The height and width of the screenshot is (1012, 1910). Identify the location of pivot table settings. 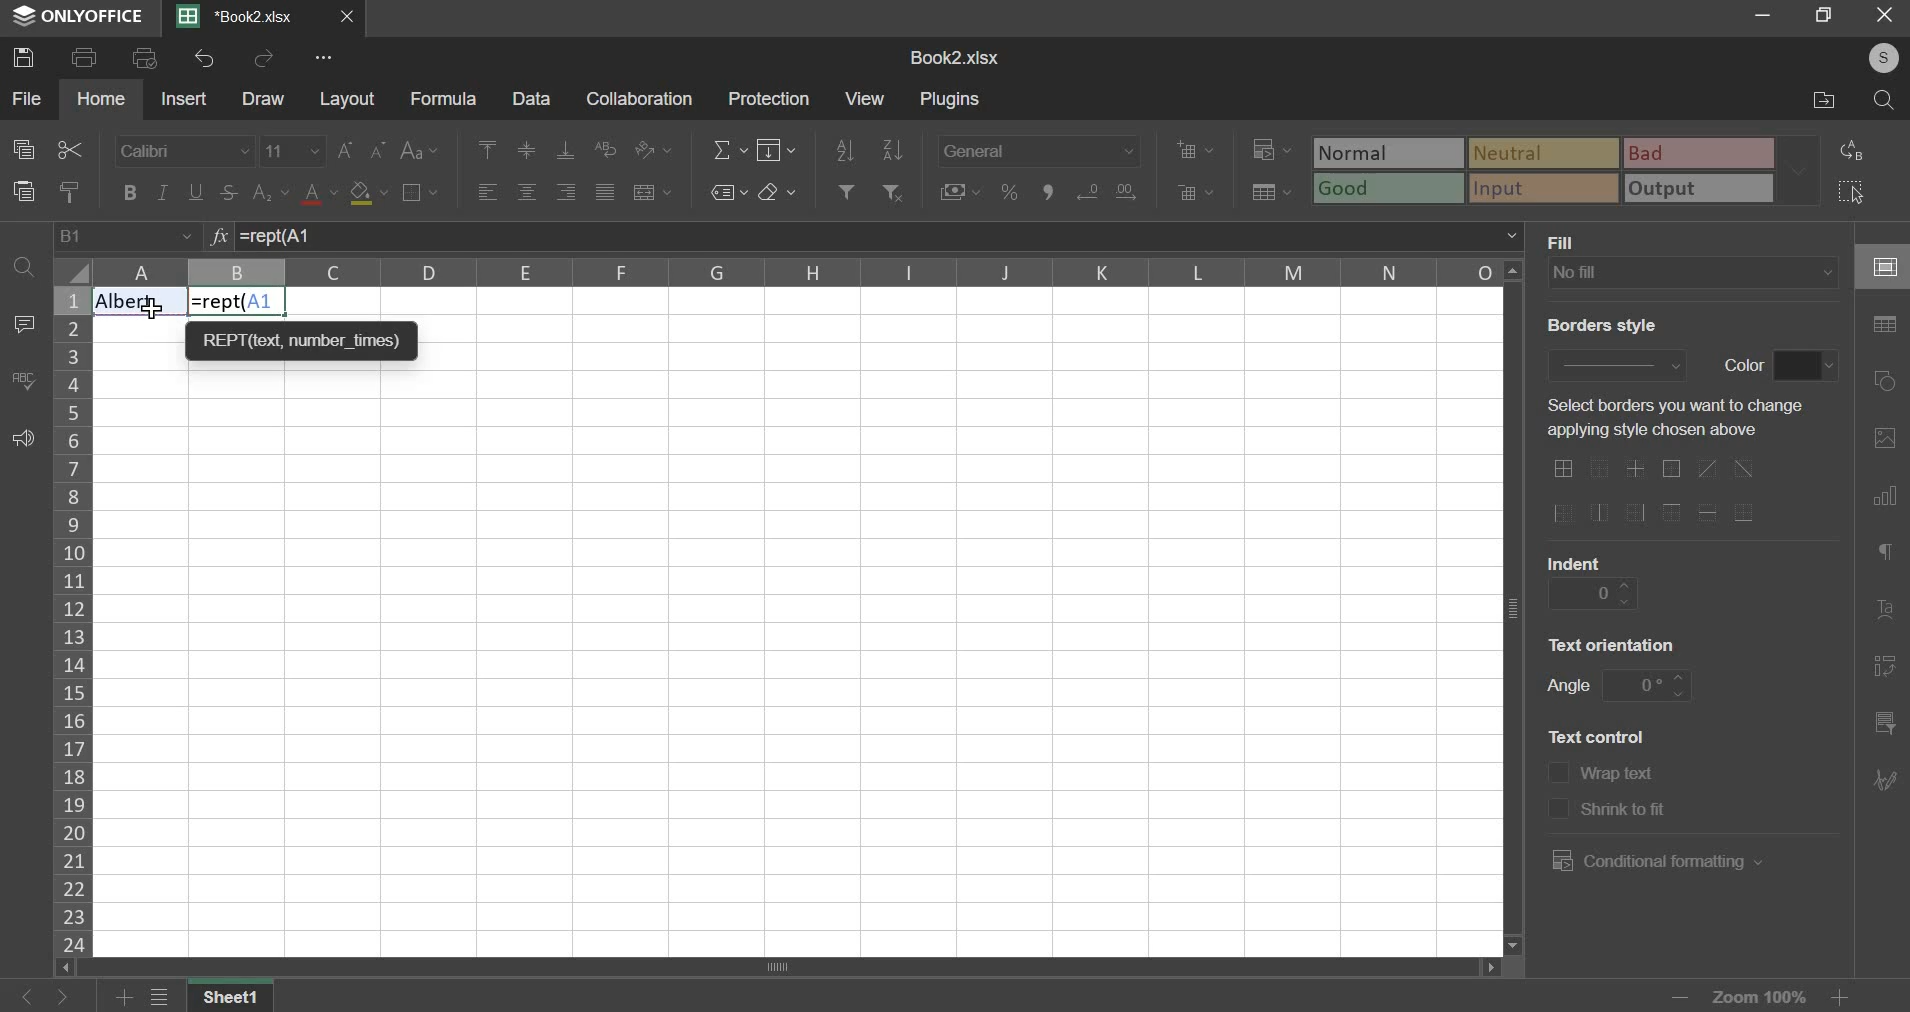
(1885, 668).